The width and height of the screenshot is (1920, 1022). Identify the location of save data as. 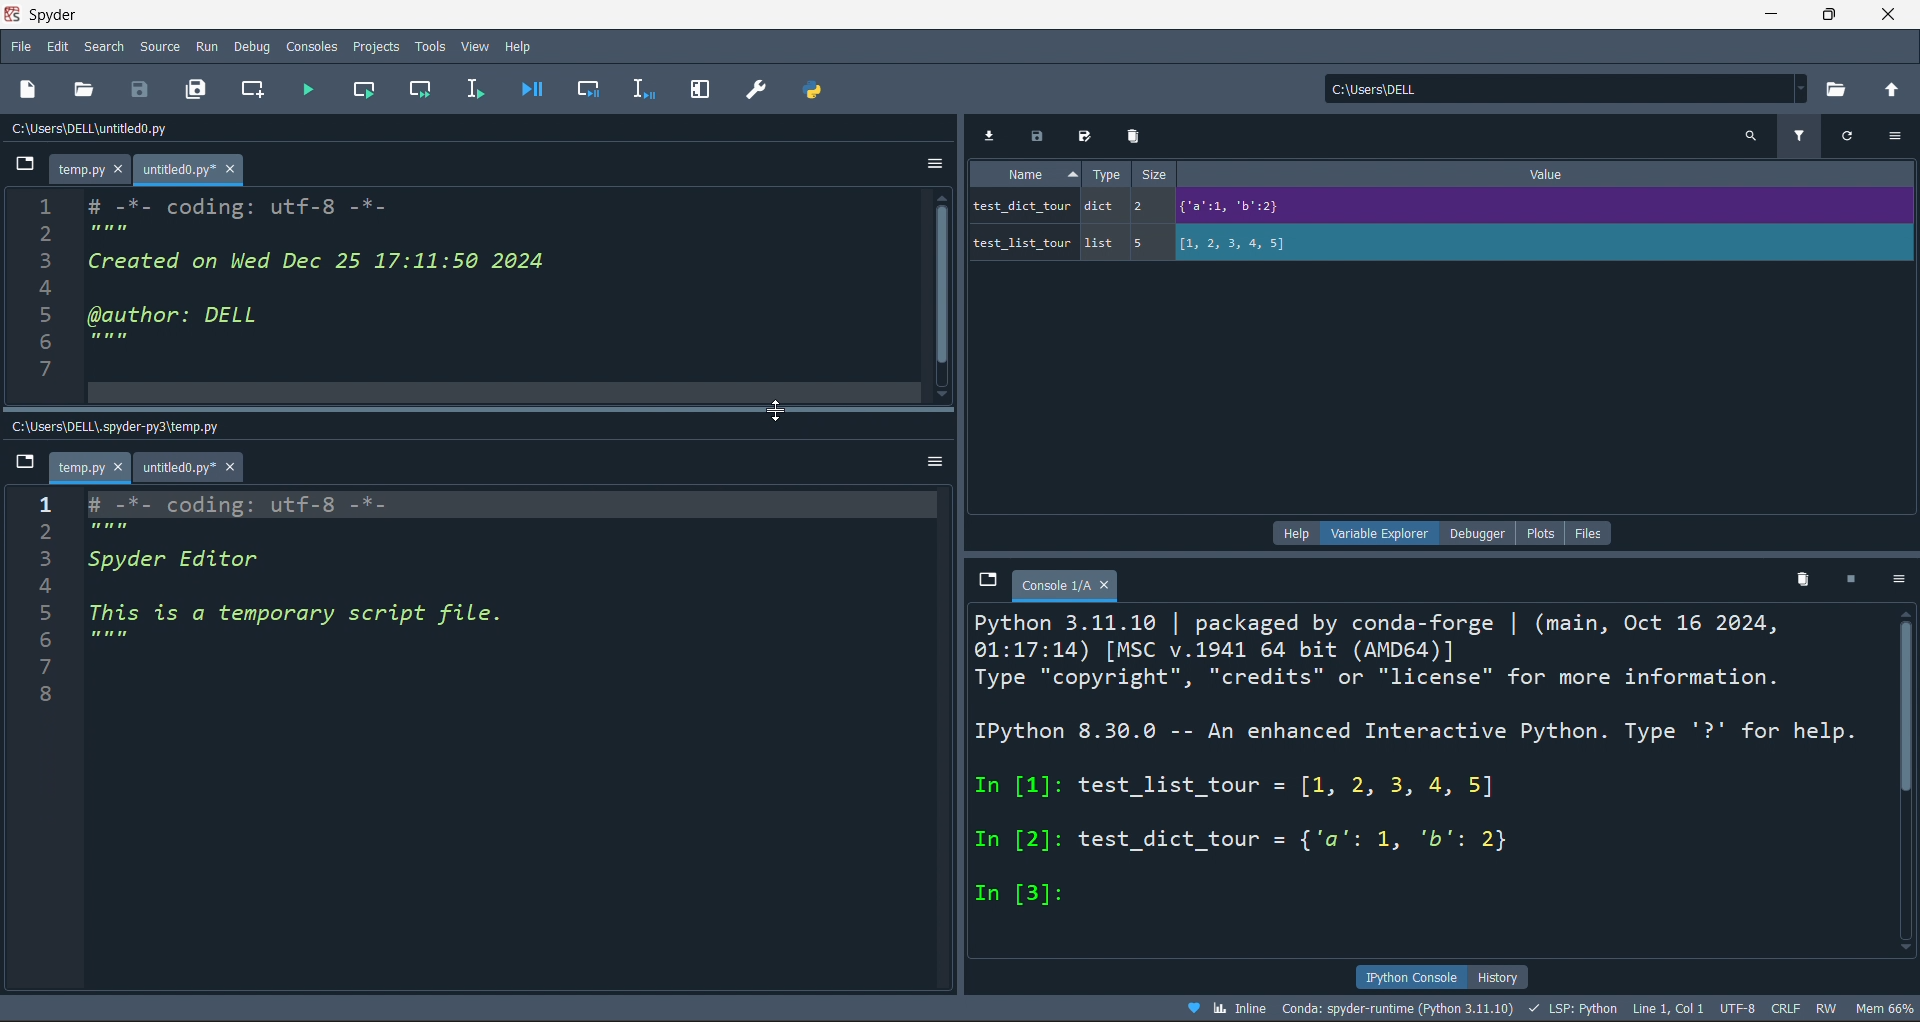
(1089, 136).